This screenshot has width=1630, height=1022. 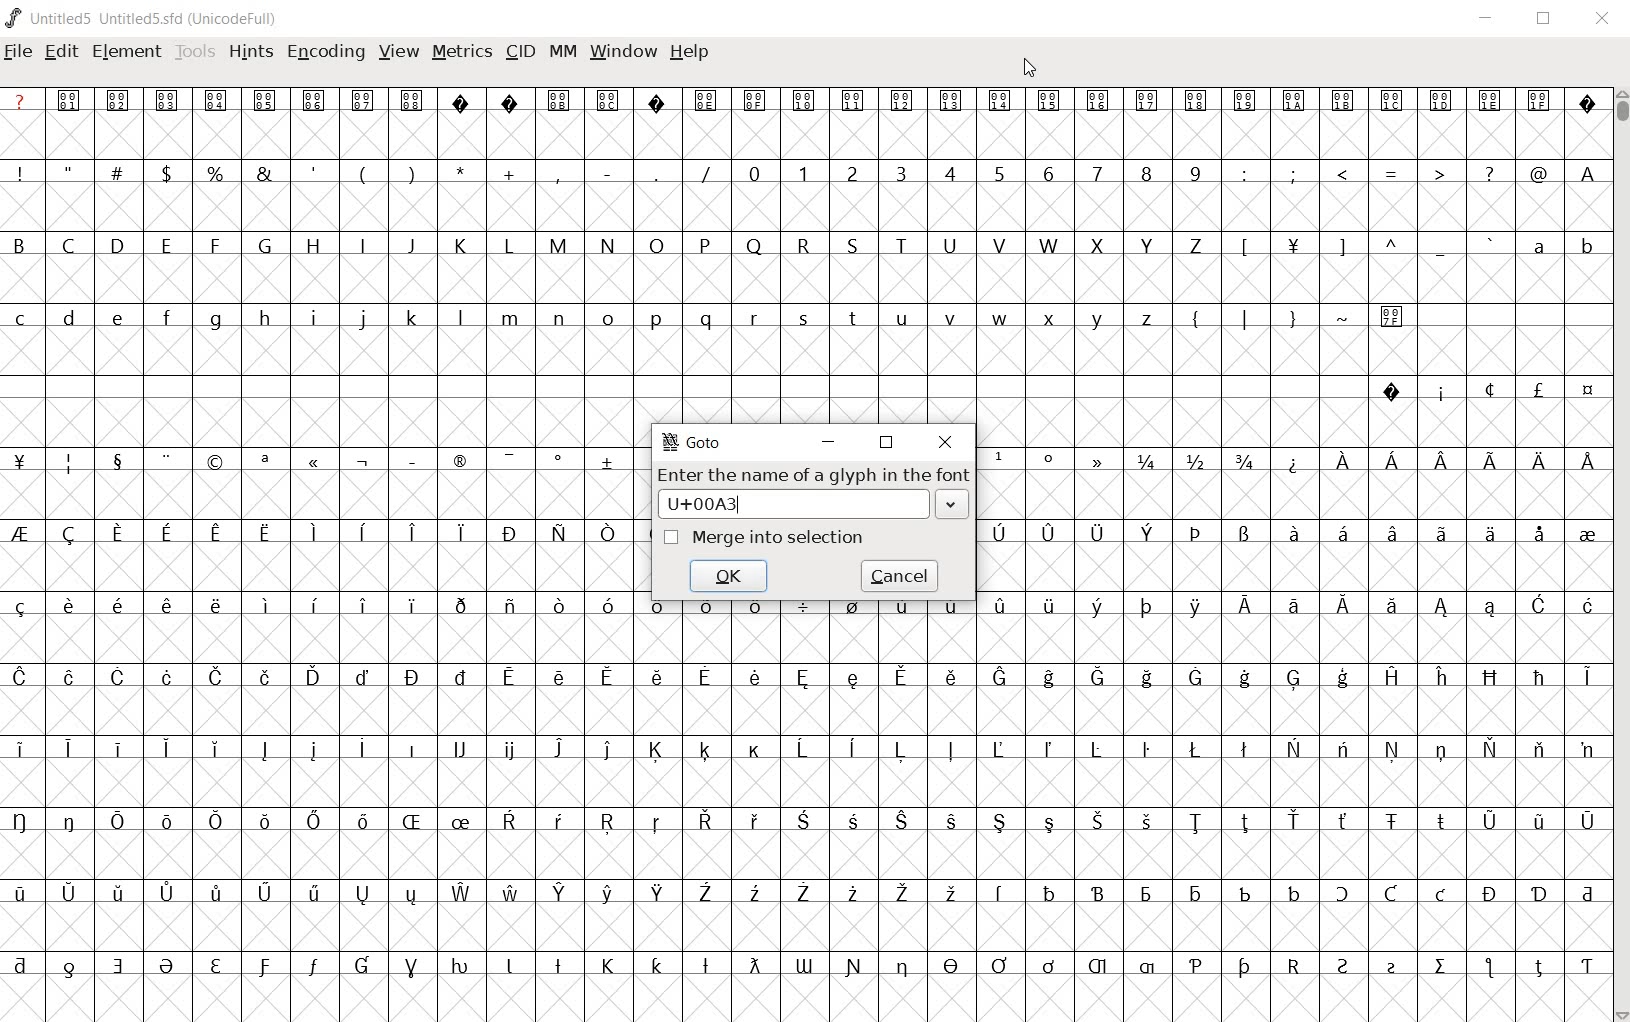 I want to click on Symbol, so click(x=1440, y=391).